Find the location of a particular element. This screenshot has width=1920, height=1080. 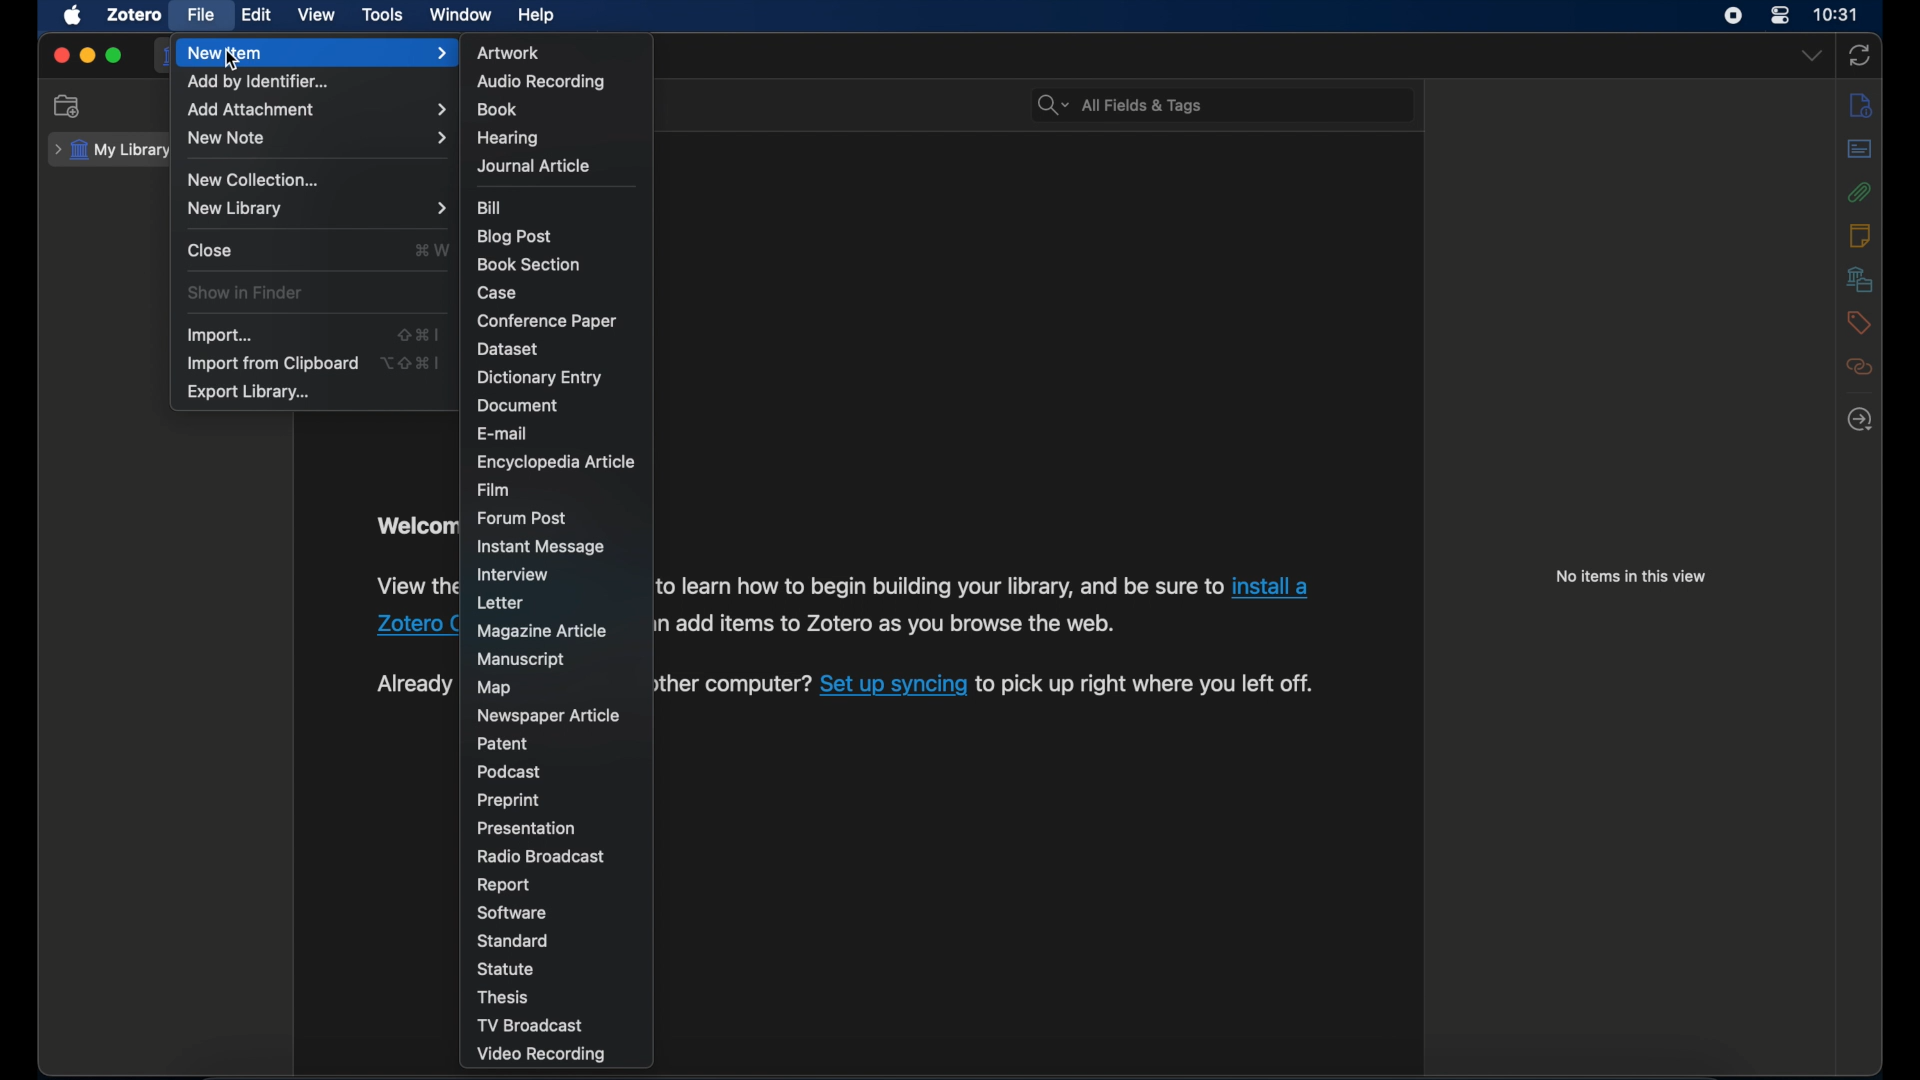

control center is located at coordinates (1781, 15).